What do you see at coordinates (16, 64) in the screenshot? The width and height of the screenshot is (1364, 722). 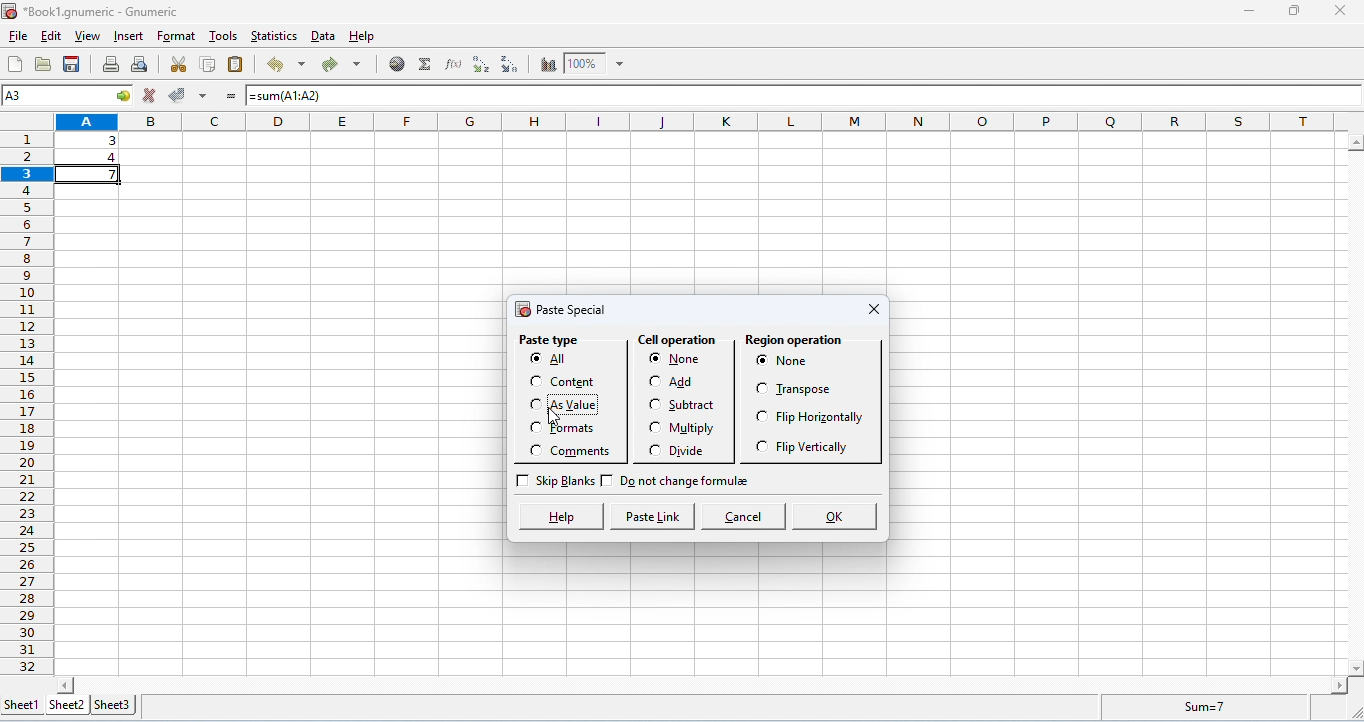 I see `new` at bounding box center [16, 64].